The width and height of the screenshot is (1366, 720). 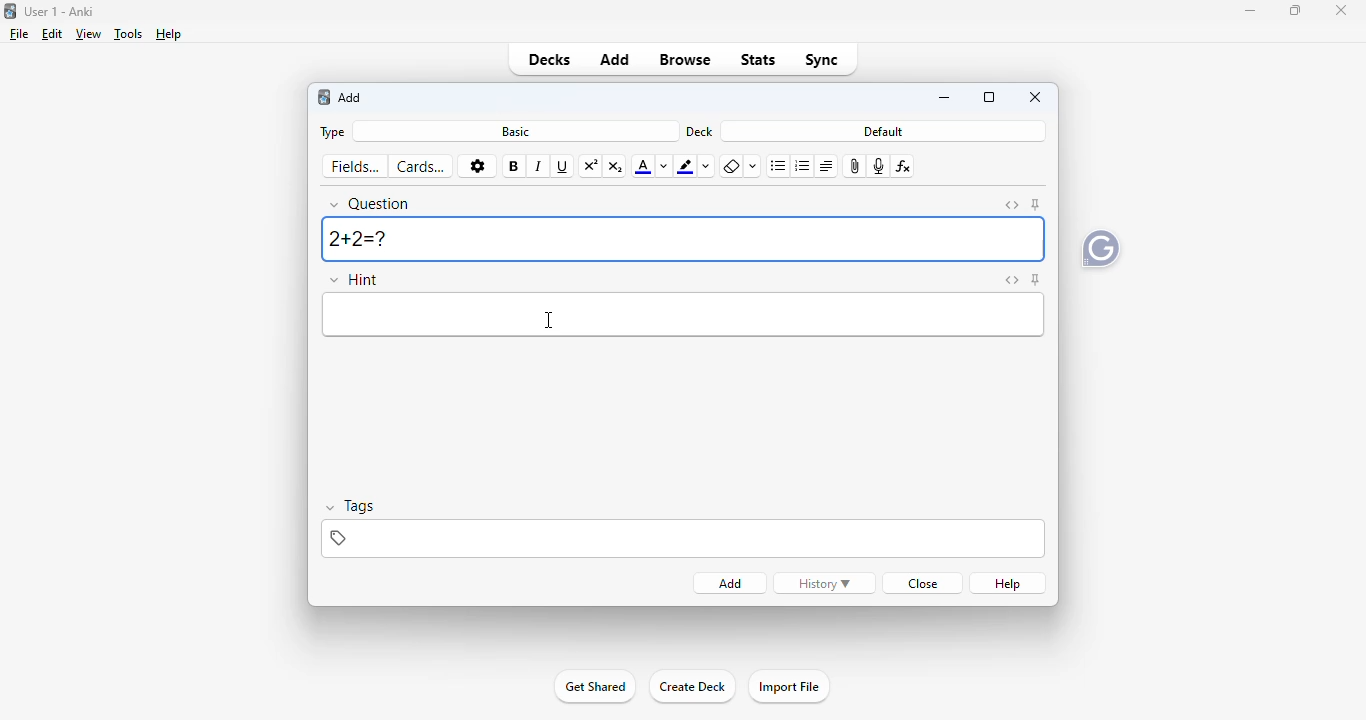 What do you see at coordinates (11, 11) in the screenshot?
I see `logo` at bounding box center [11, 11].